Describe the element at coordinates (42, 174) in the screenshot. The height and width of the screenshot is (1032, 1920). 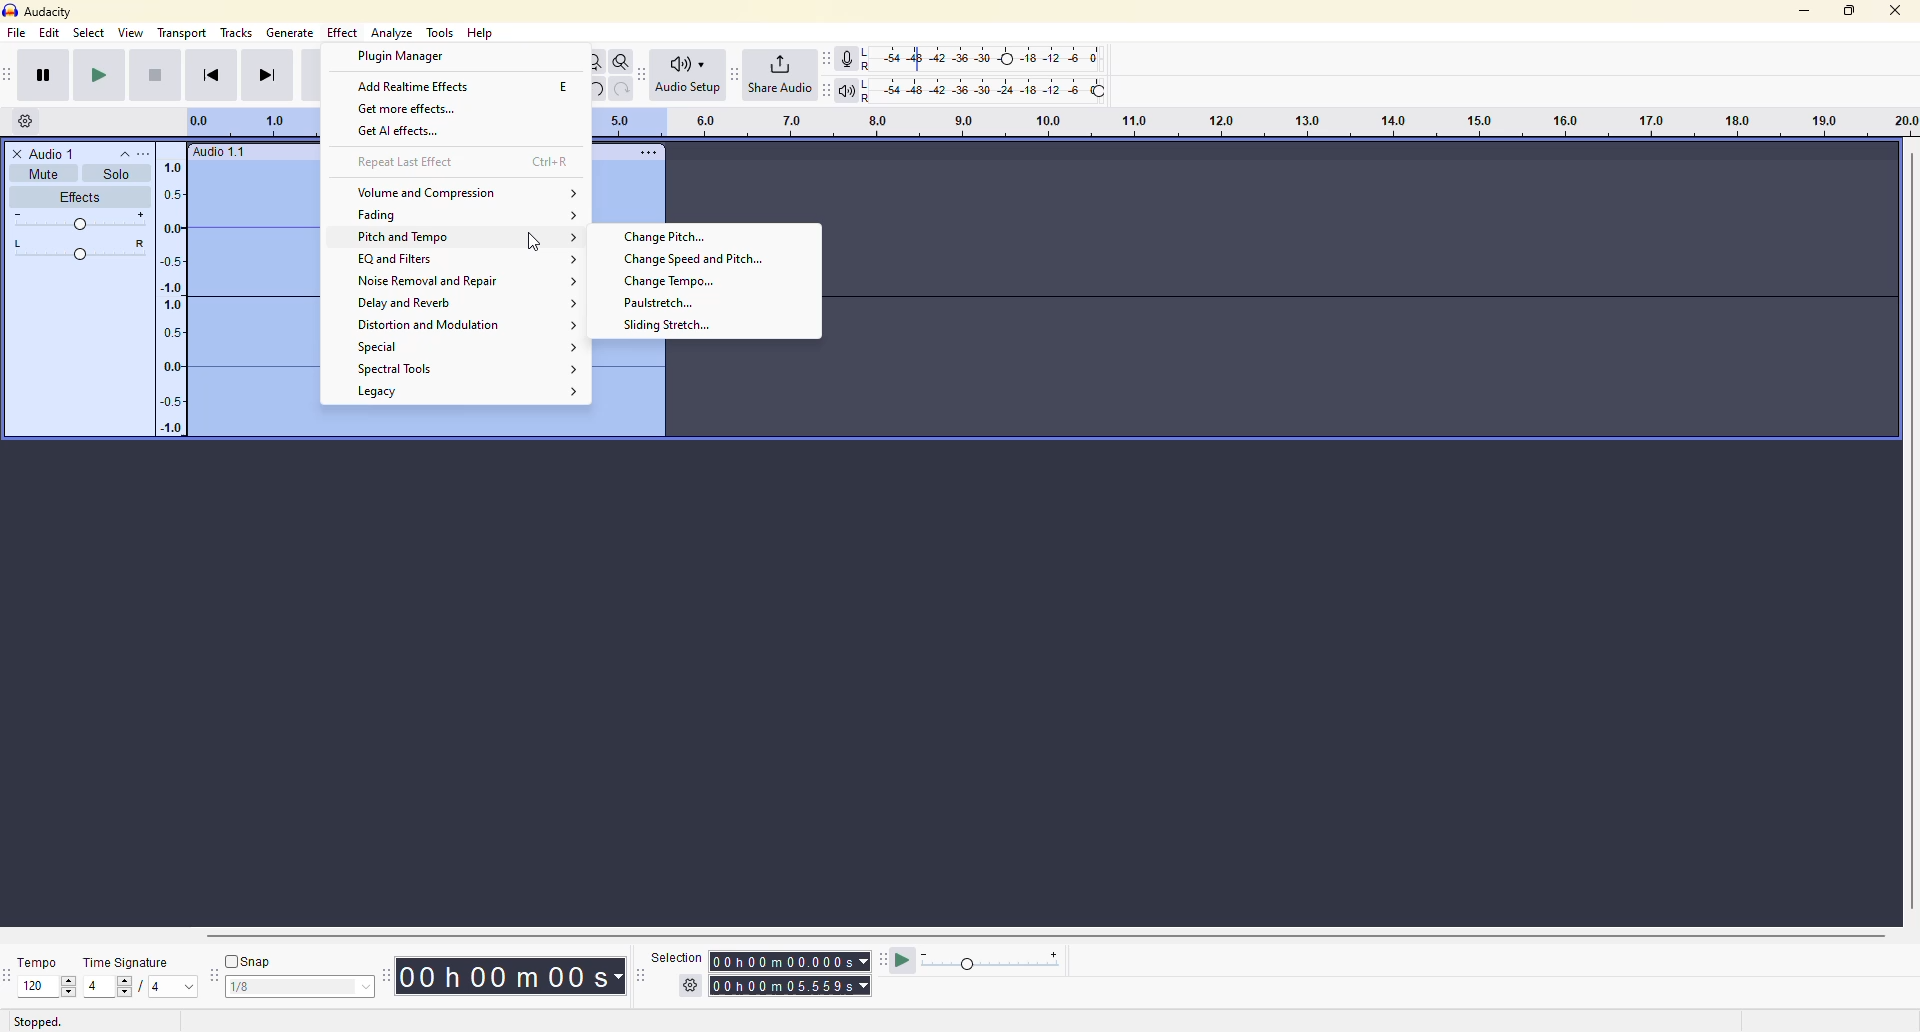
I see `mute` at that location.